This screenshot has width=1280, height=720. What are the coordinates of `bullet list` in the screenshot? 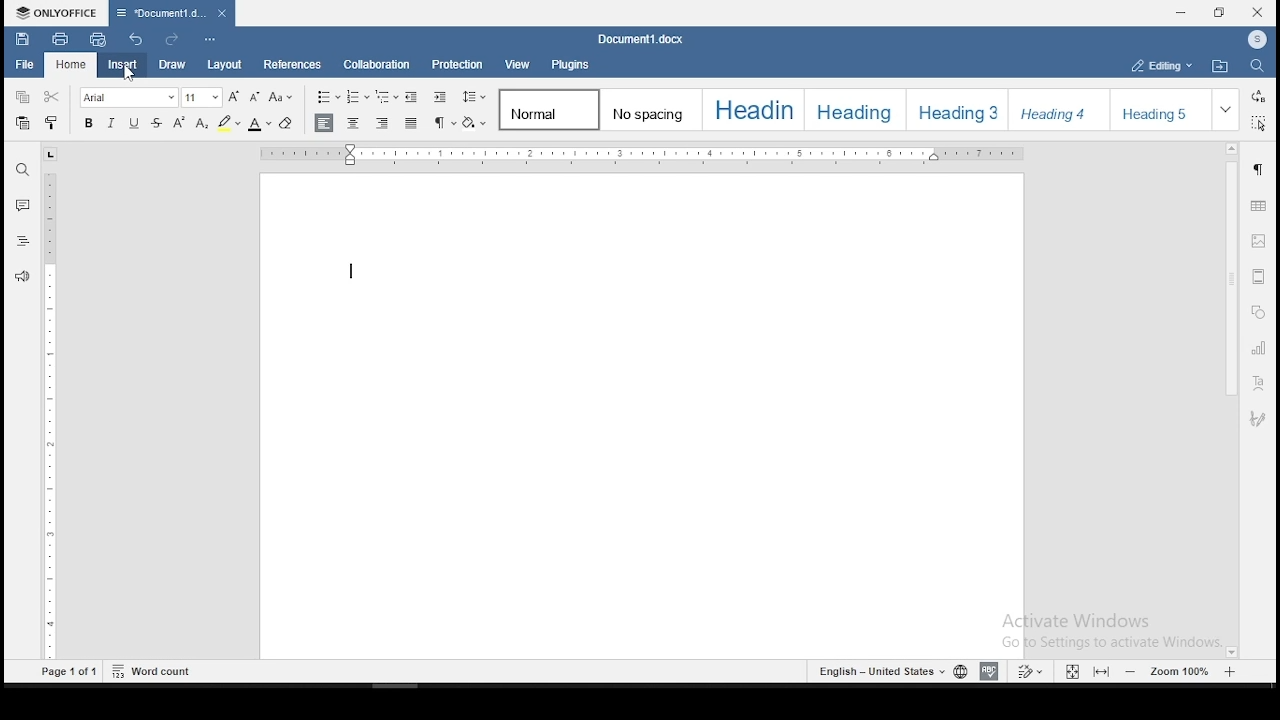 It's located at (328, 96).